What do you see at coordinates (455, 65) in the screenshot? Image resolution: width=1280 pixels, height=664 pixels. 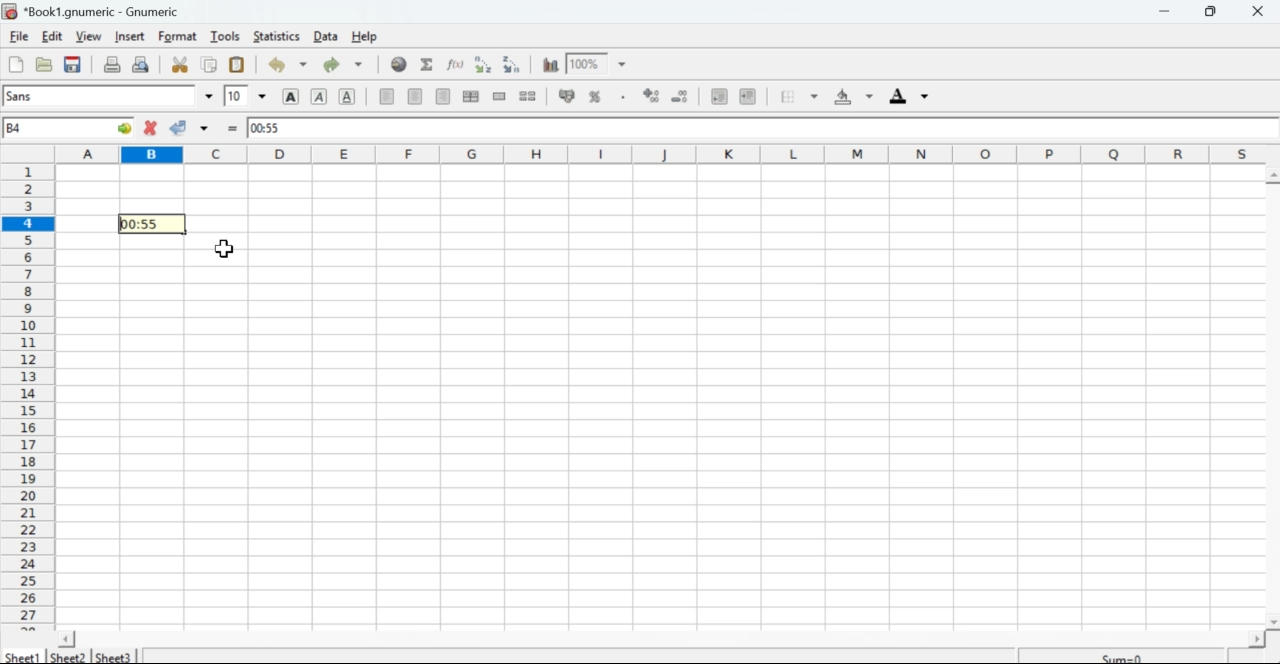 I see `Formula` at bounding box center [455, 65].